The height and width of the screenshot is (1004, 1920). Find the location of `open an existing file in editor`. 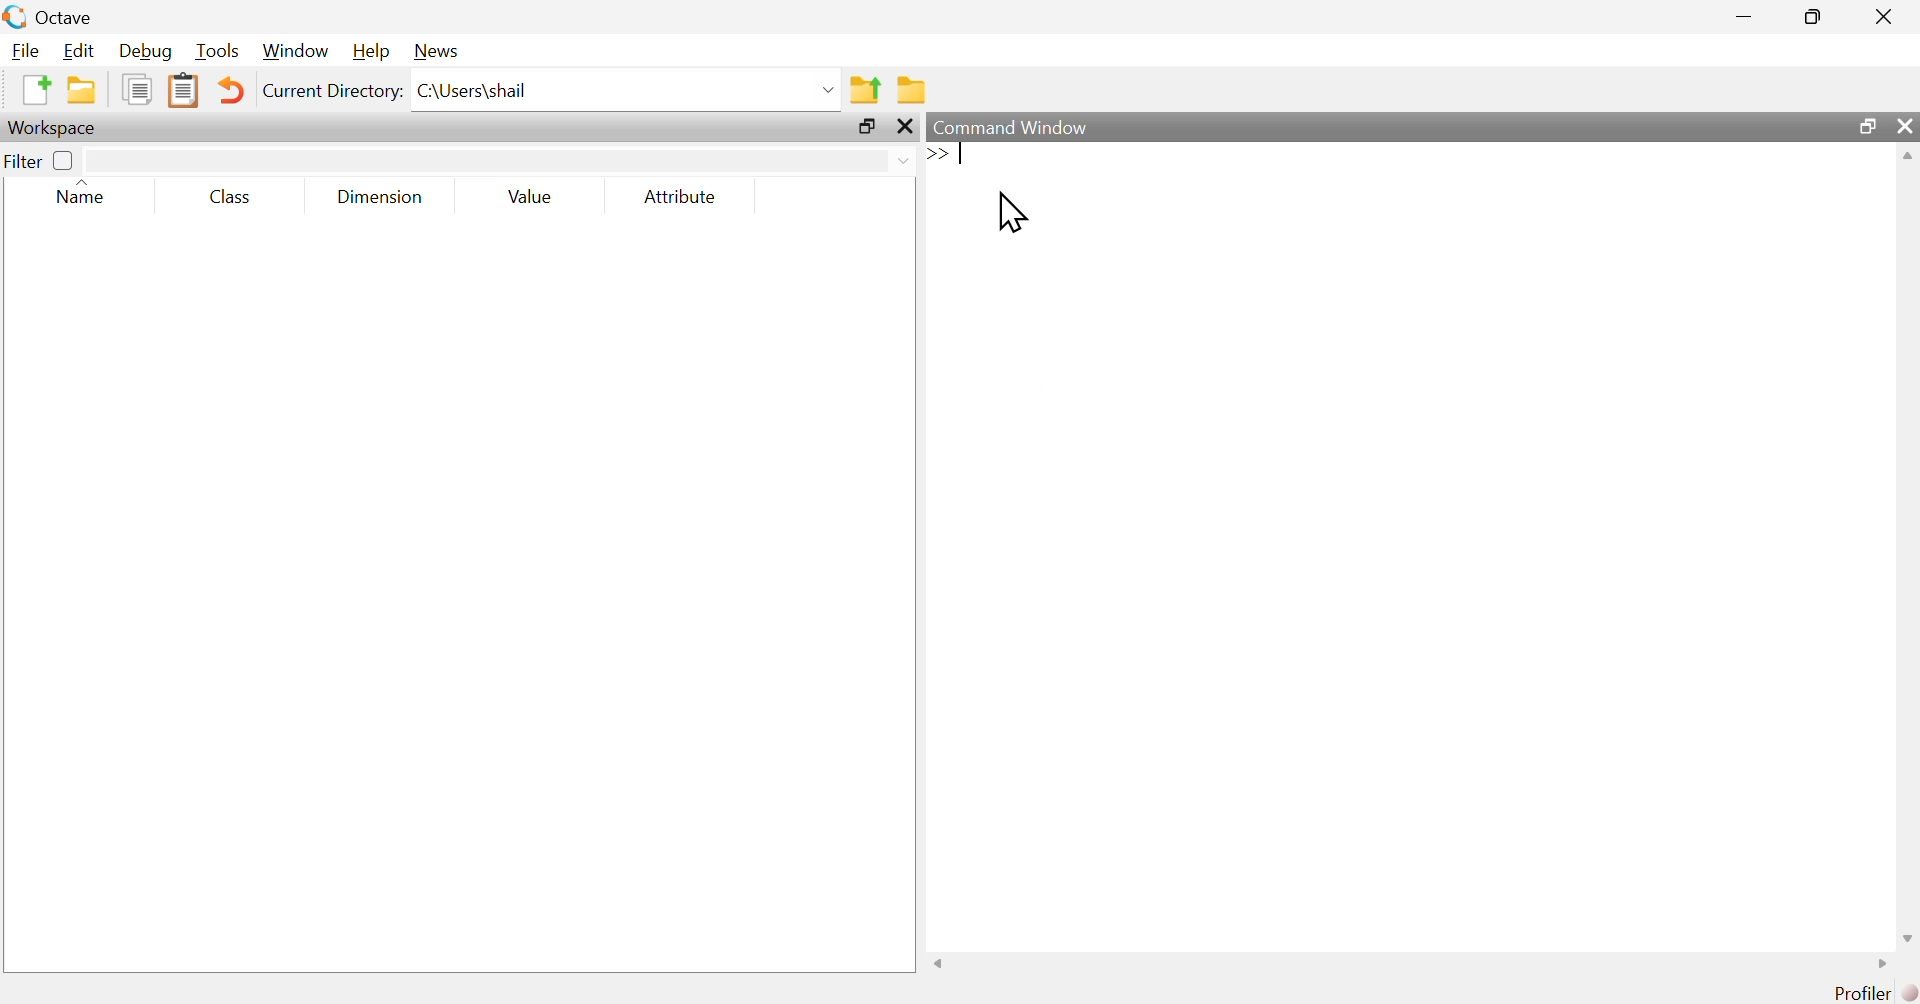

open an existing file in editor is located at coordinates (81, 92).